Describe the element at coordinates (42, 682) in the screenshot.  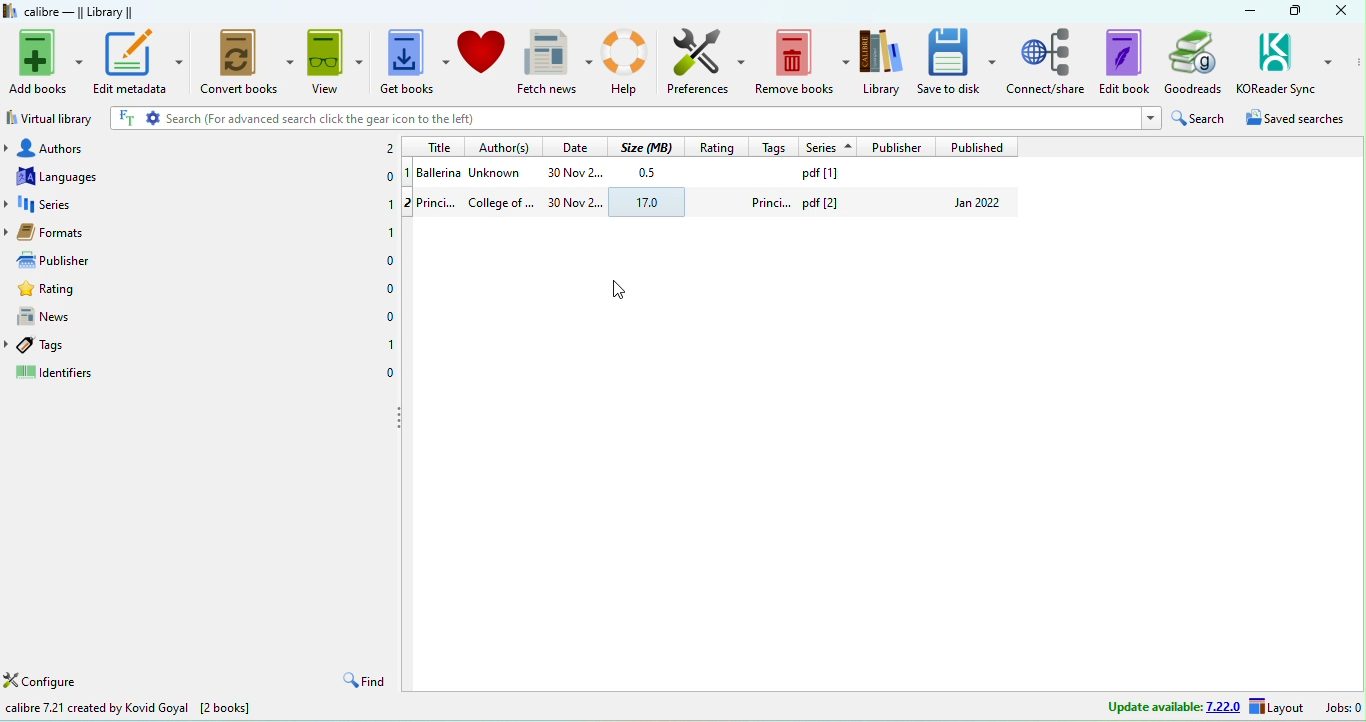
I see `configure` at that location.